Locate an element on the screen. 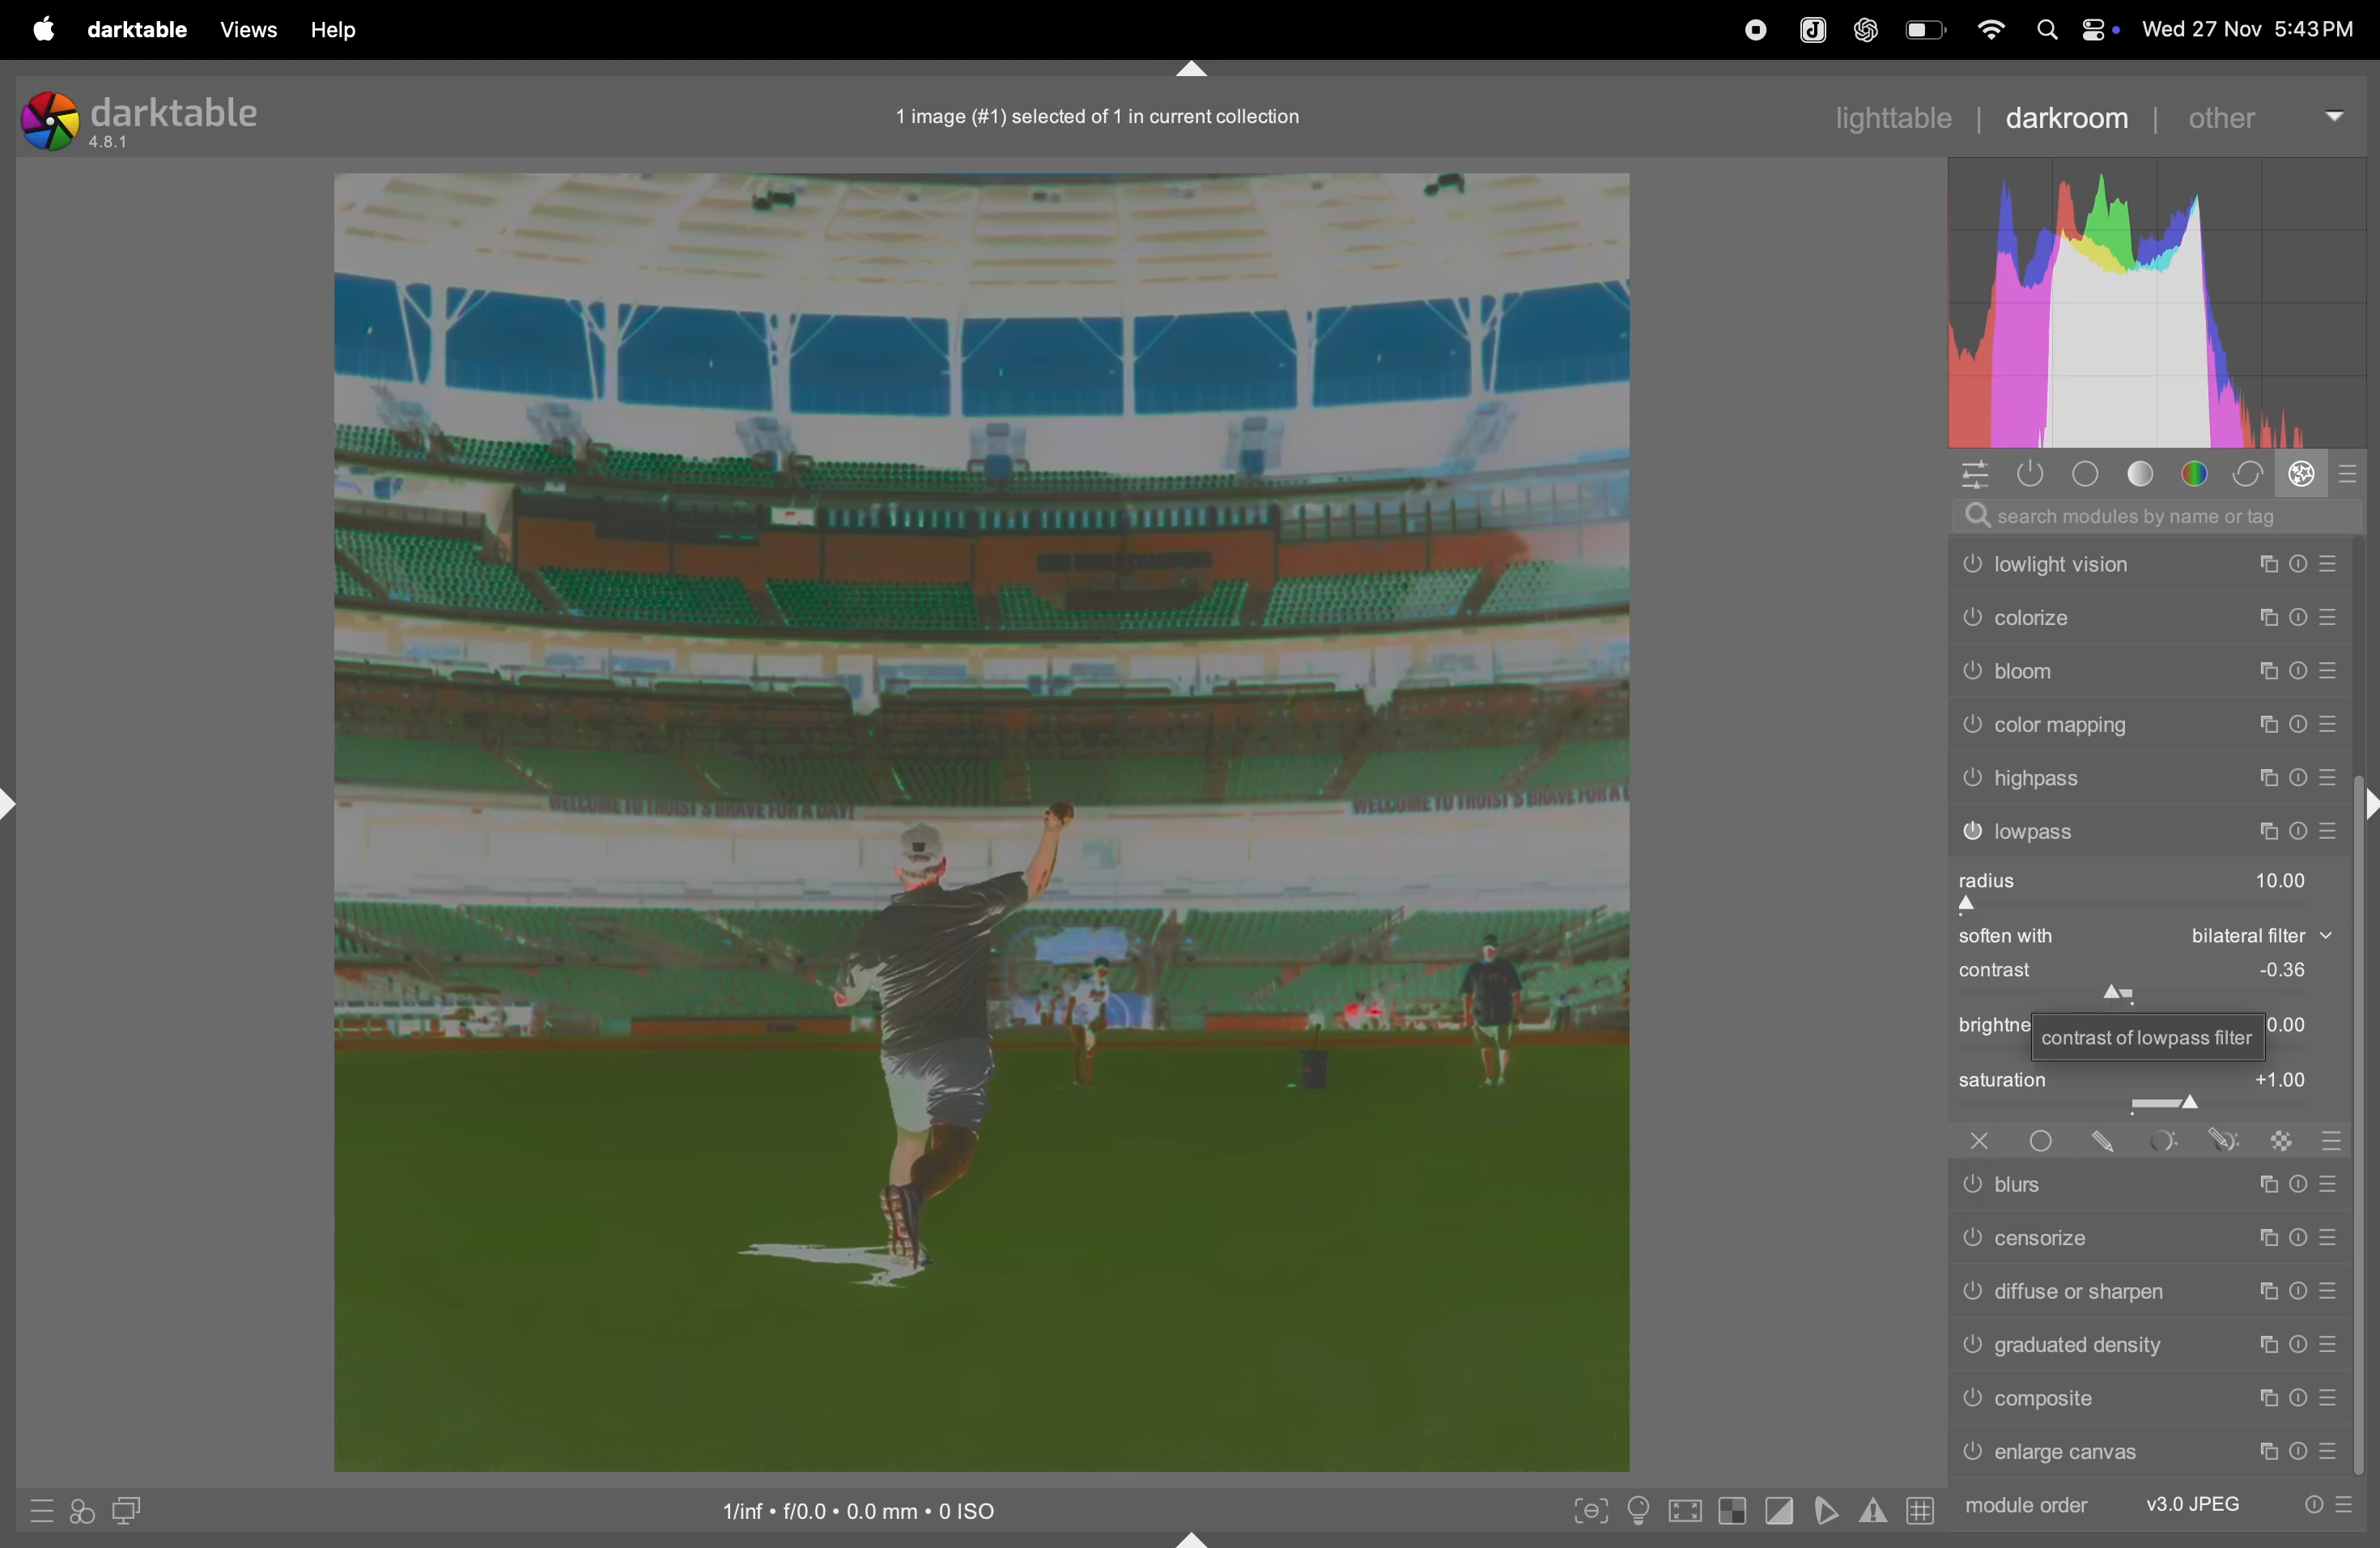 This screenshot has height=1548, width=2380. toggle clipping indications is located at coordinates (1781, 1510).